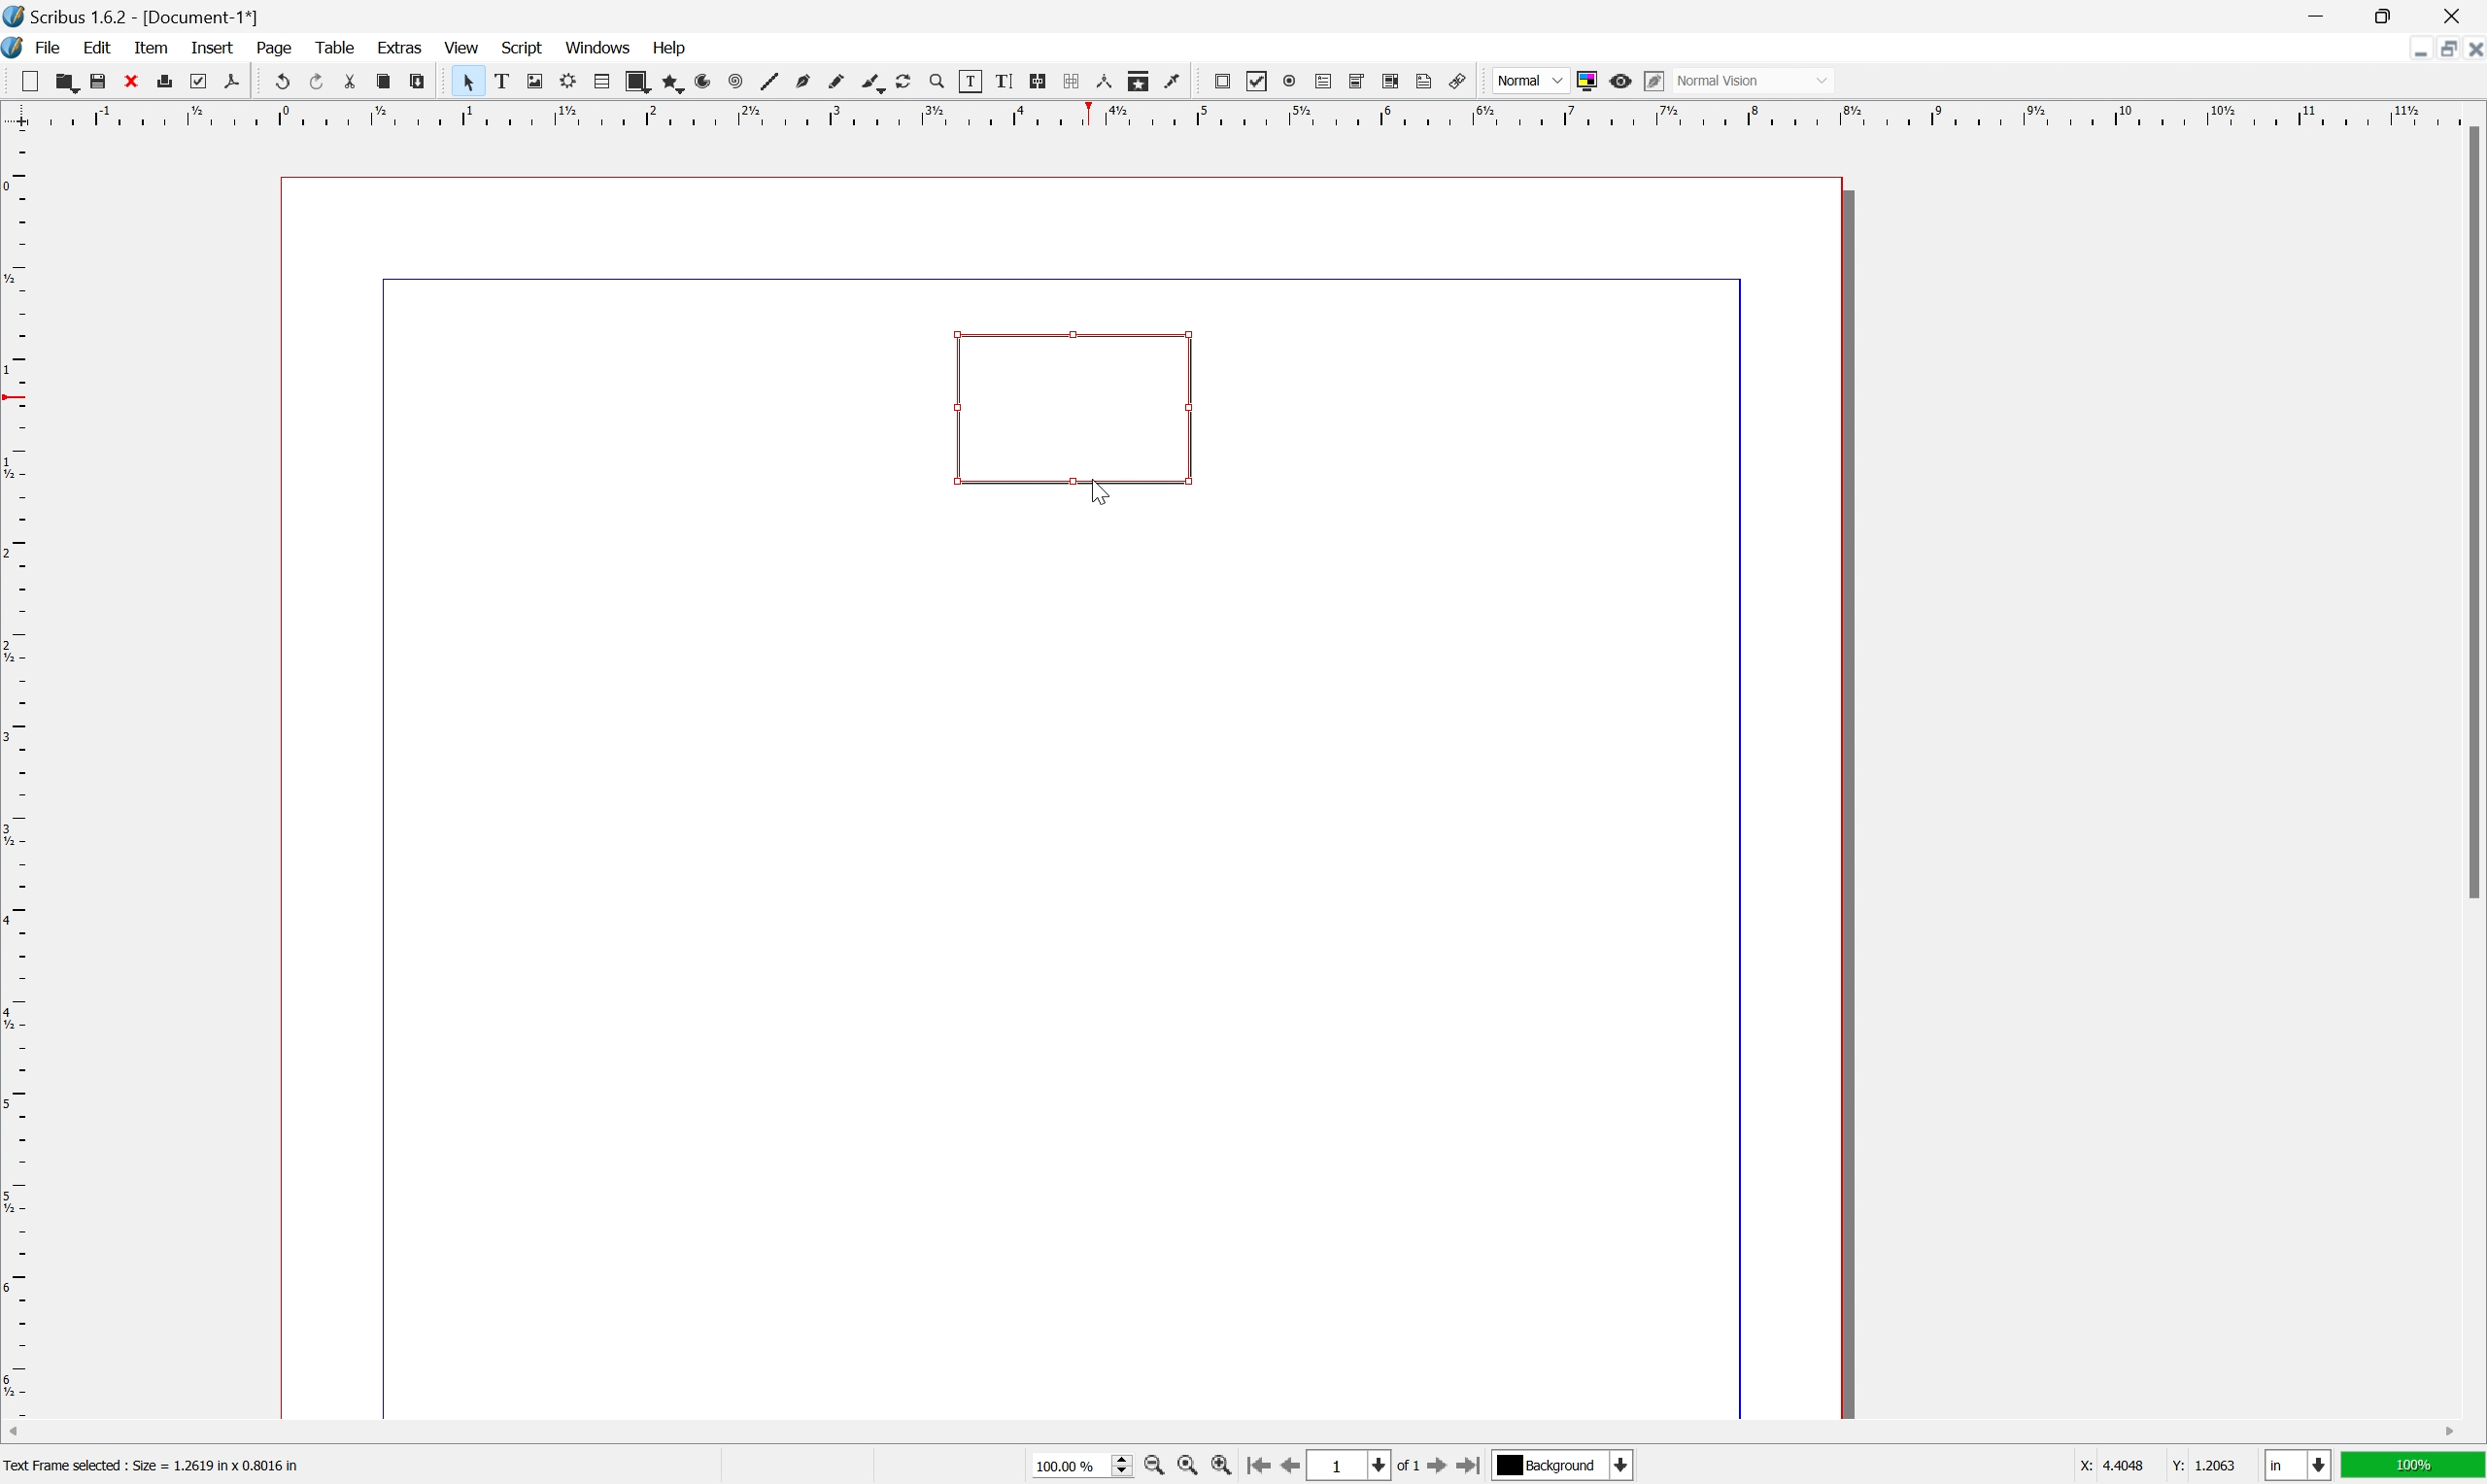 This screenshot has width=2487, height=1484. Describe the element at coordinates (156, 19) in the screenshot. I see `Scribus 1.6.2 - [Document 1*]` at that location.